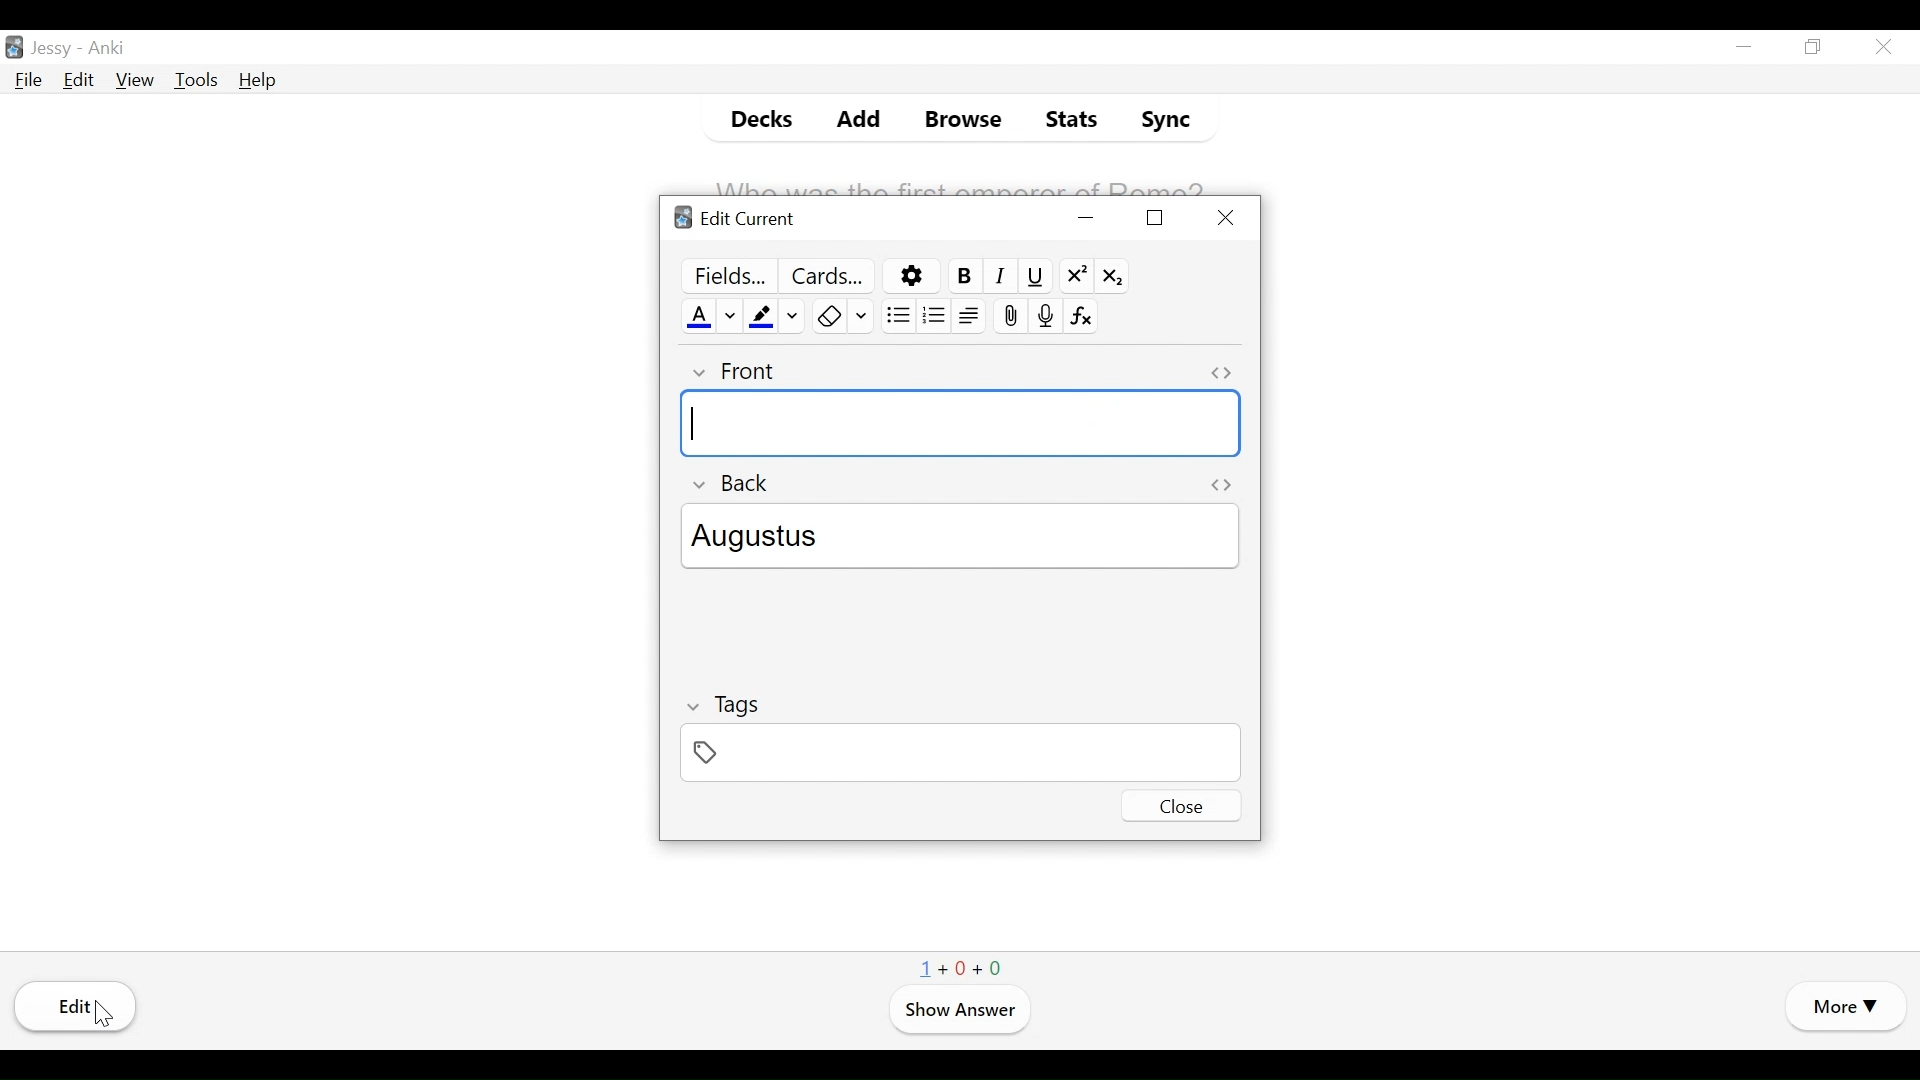  I want to click on Augustus, so click(969, 533).